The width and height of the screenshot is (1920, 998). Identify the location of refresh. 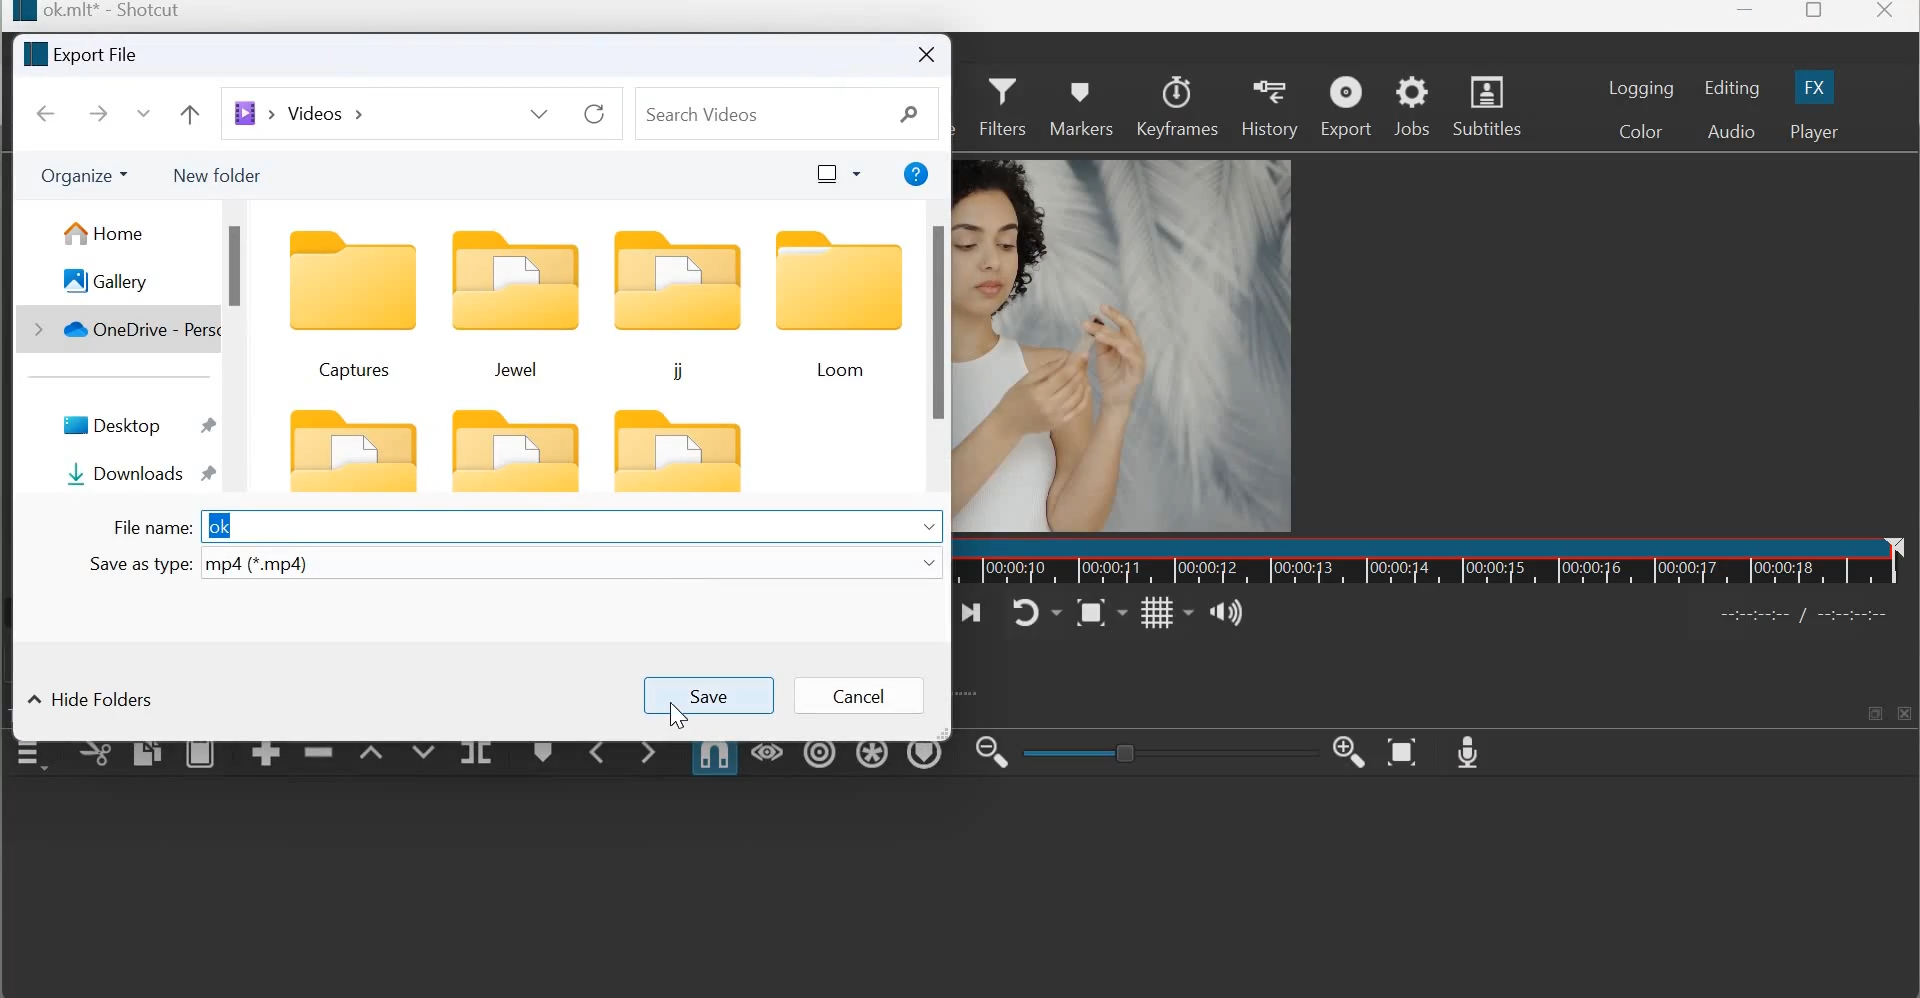
(592, 115).